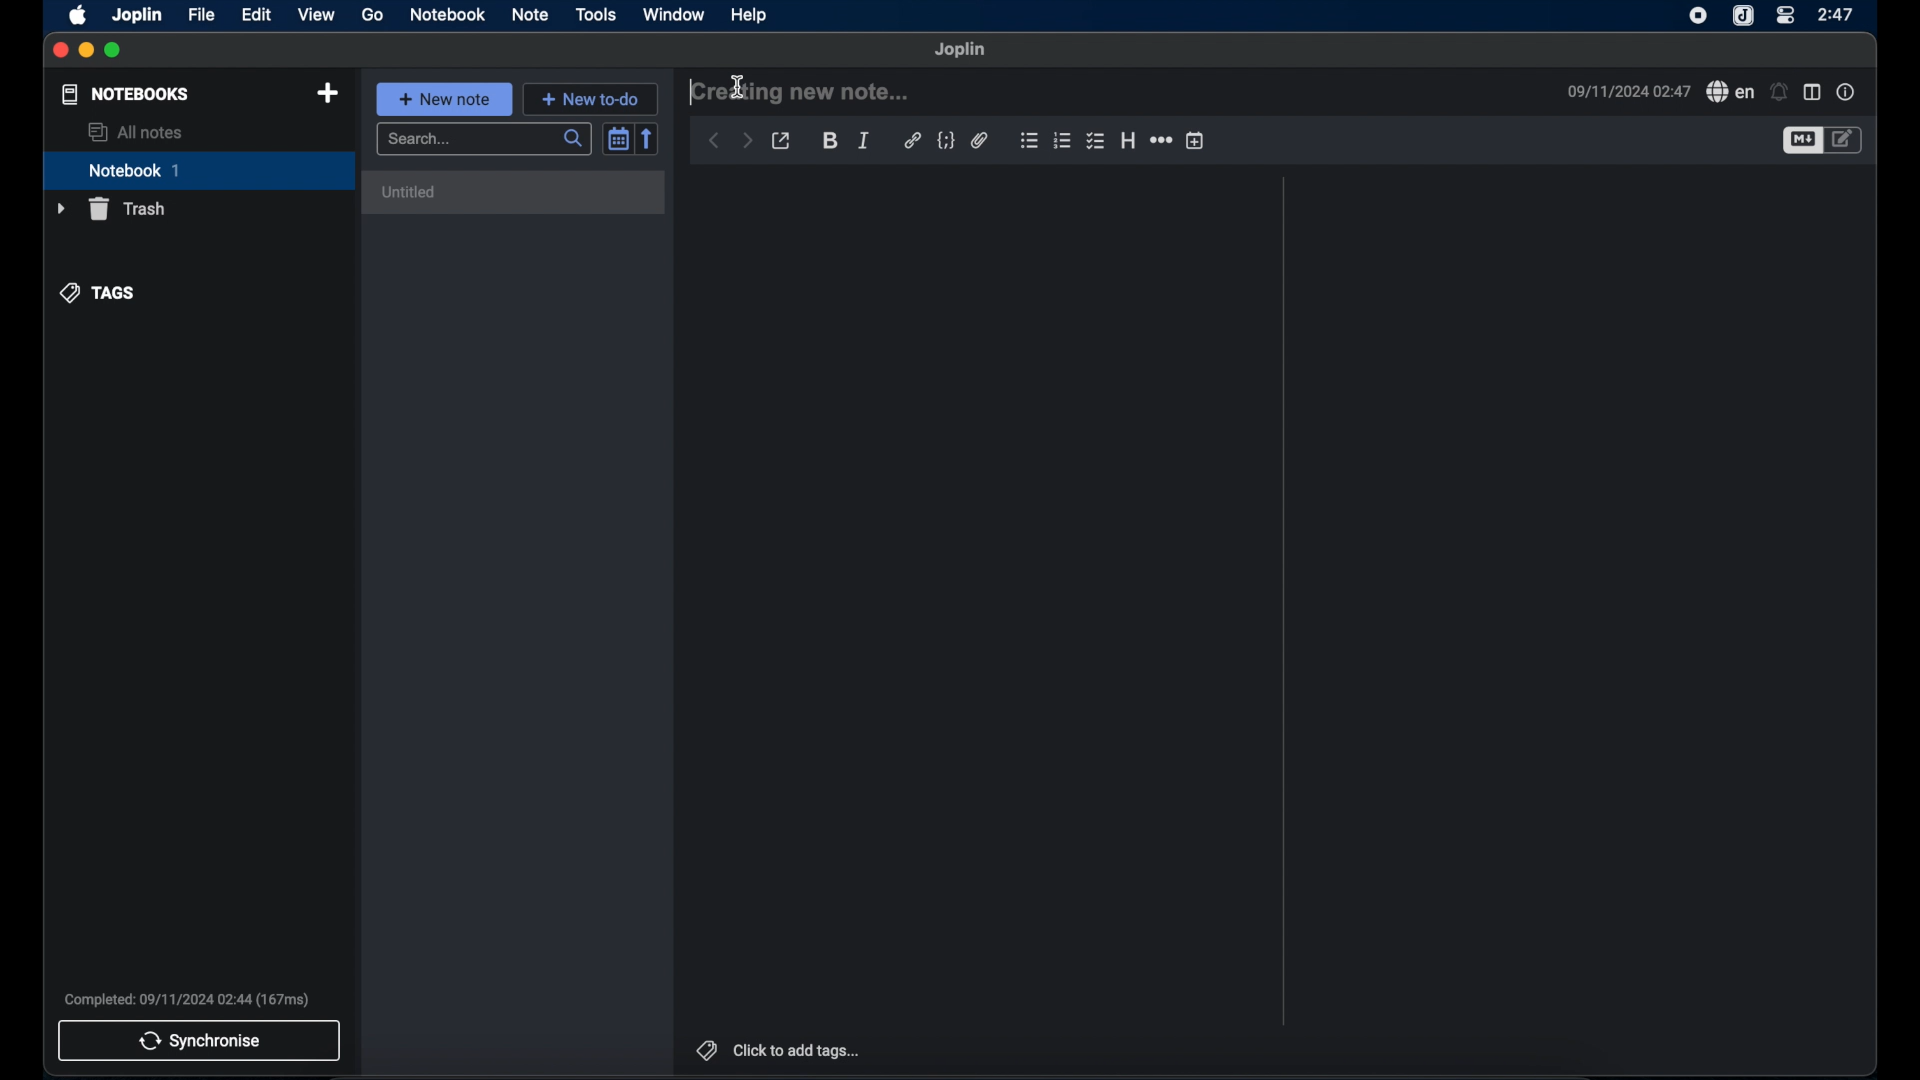 This screenshot has width=1920, height=1080. Describe the element at coordinates (1729, 91) in the screenshot. I see `spell check` at that location.